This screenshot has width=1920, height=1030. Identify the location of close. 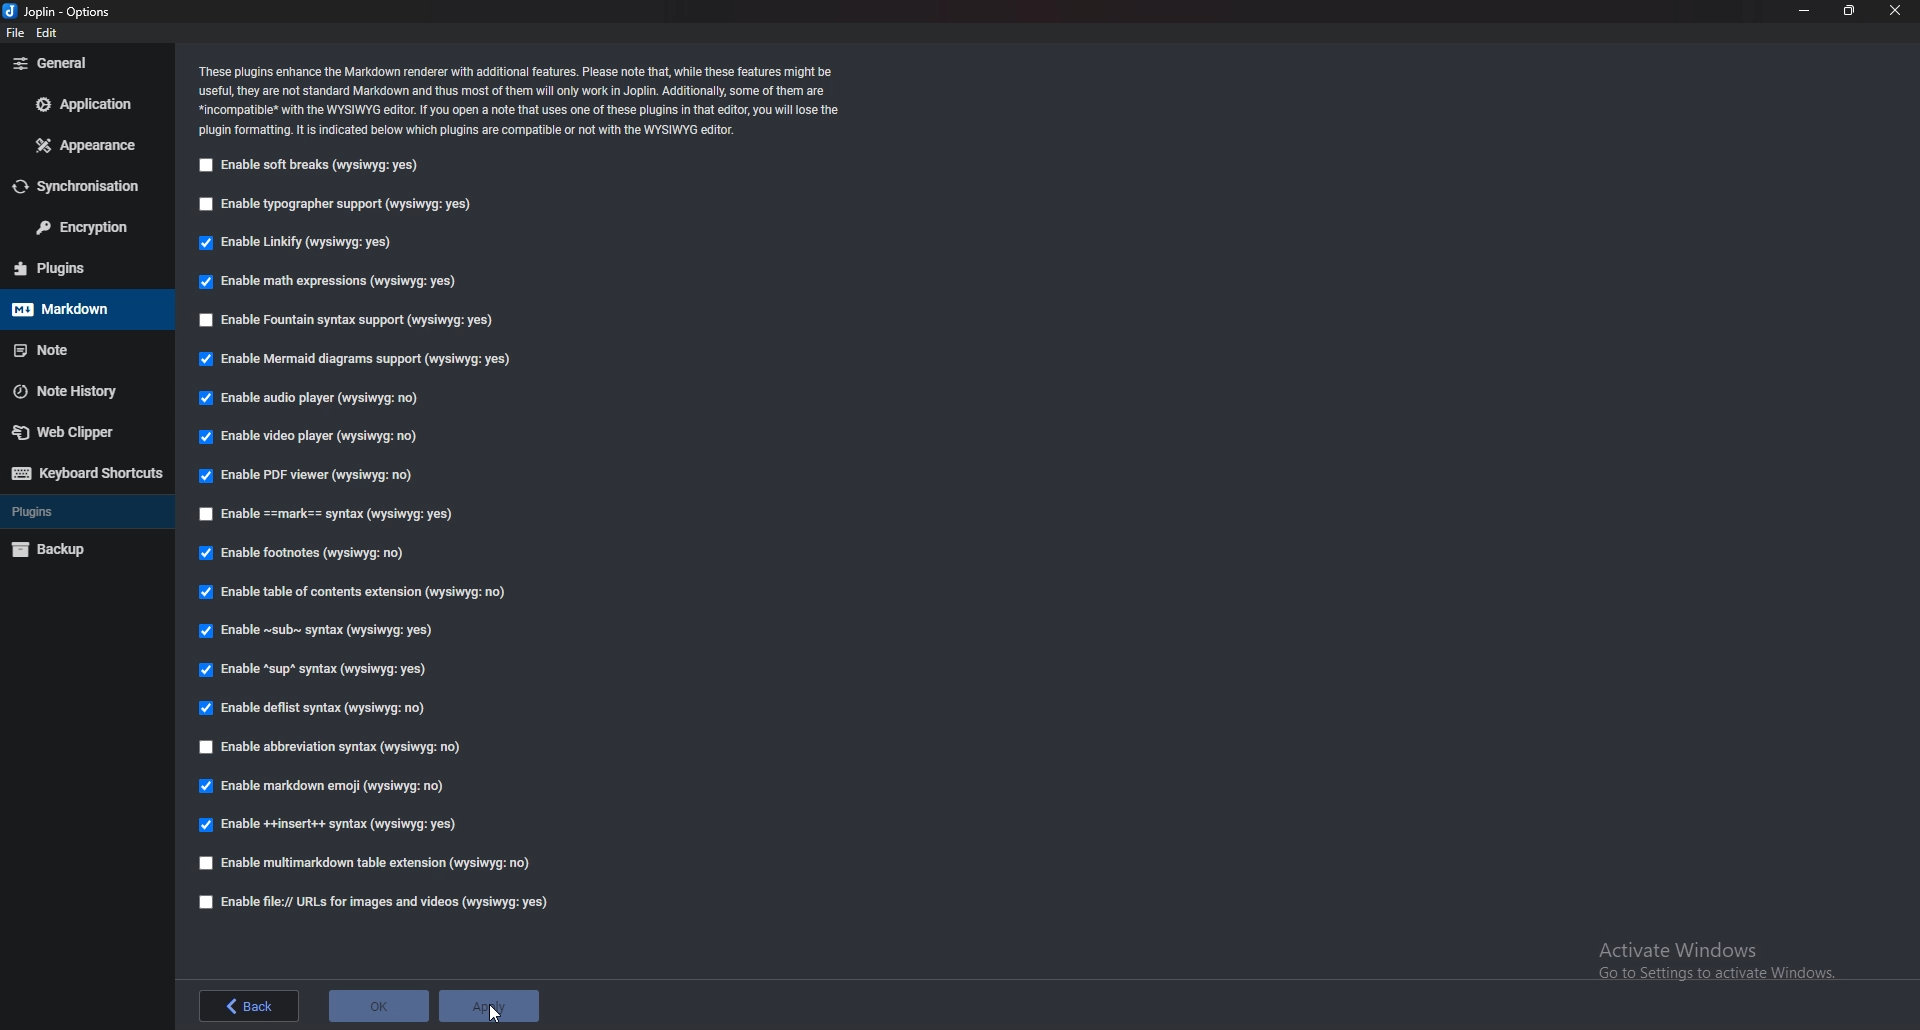
(1895, 10).